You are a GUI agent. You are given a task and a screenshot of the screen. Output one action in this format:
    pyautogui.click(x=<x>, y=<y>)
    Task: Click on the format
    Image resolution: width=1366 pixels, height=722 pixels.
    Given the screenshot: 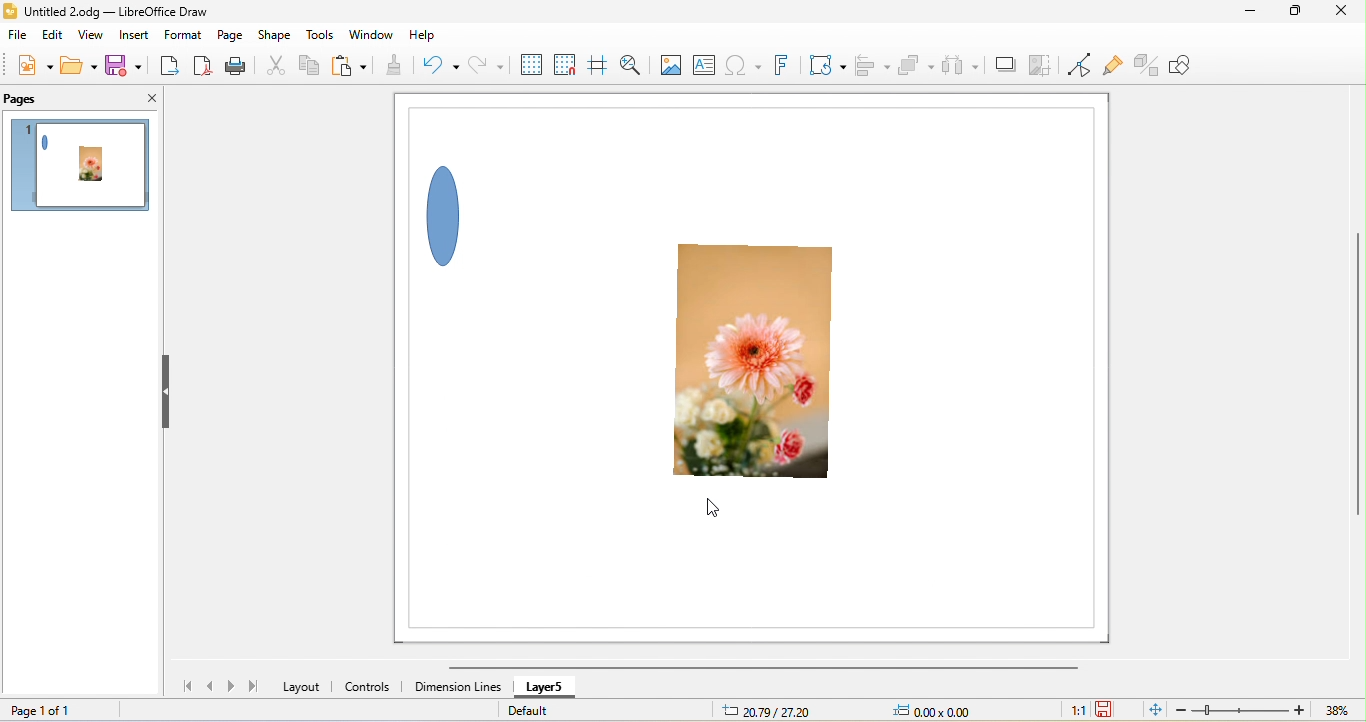 What is the action you would take?
    pyautogui.click(x=183, y=35)
    